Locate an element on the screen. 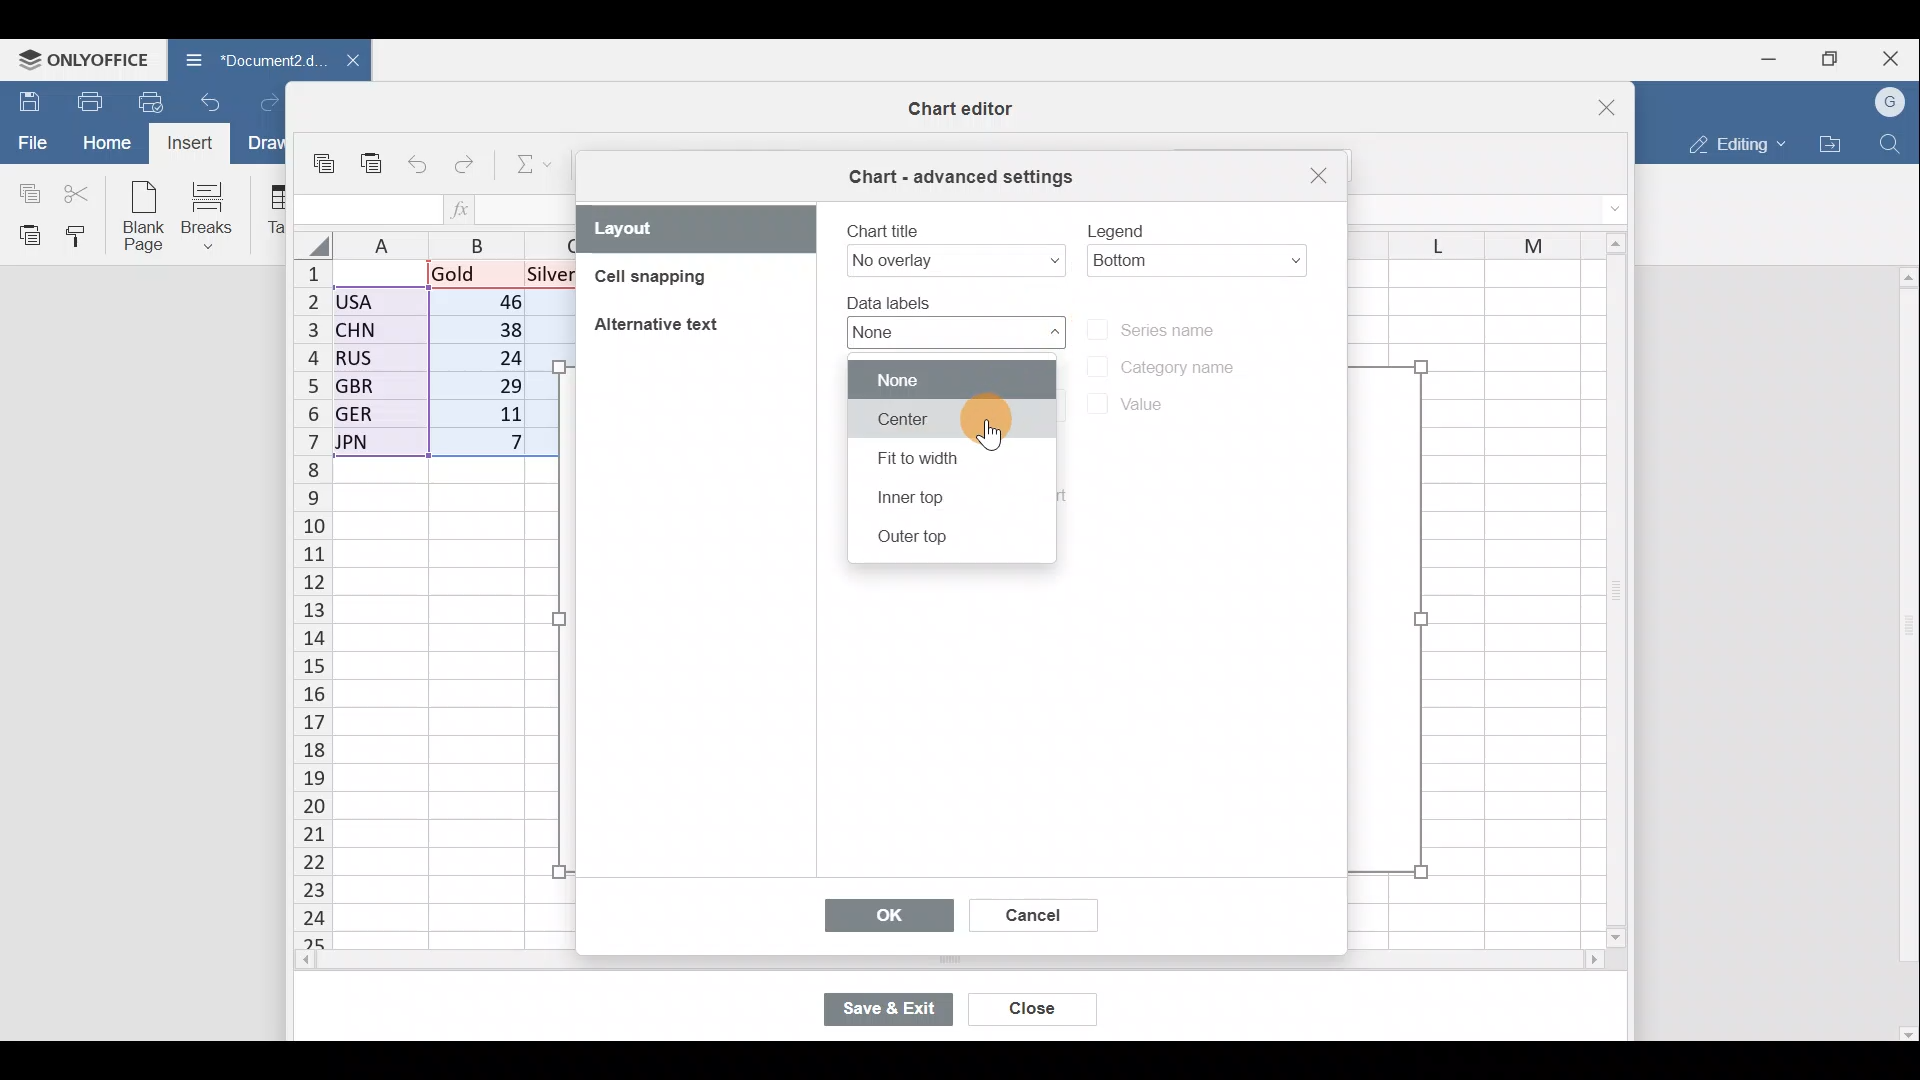 The width and height of the screenshot is (1920, 1080). Find is located at coordinates (1894, 140).